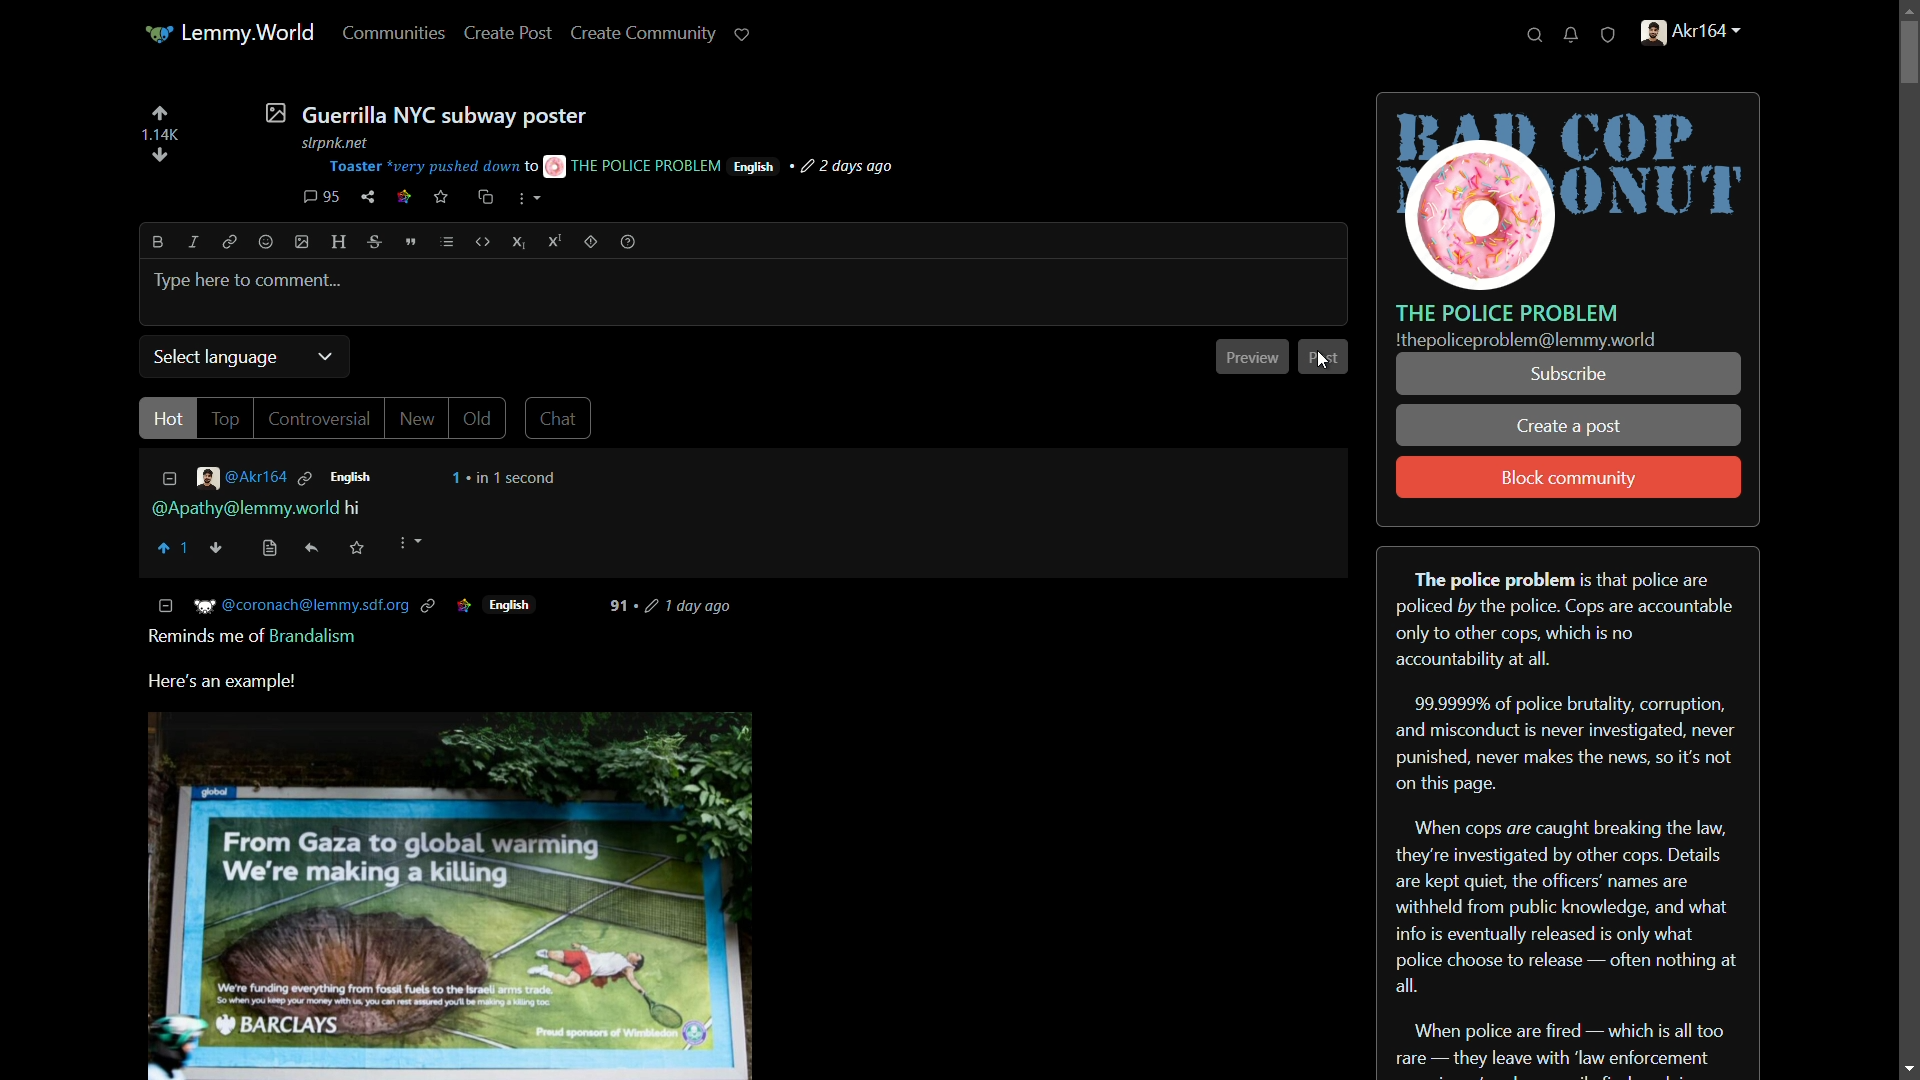 This screenshot has width=1920, height=1080. Describe the element at coordinates (305, 475) in the screenshot. I see `link` at that location.